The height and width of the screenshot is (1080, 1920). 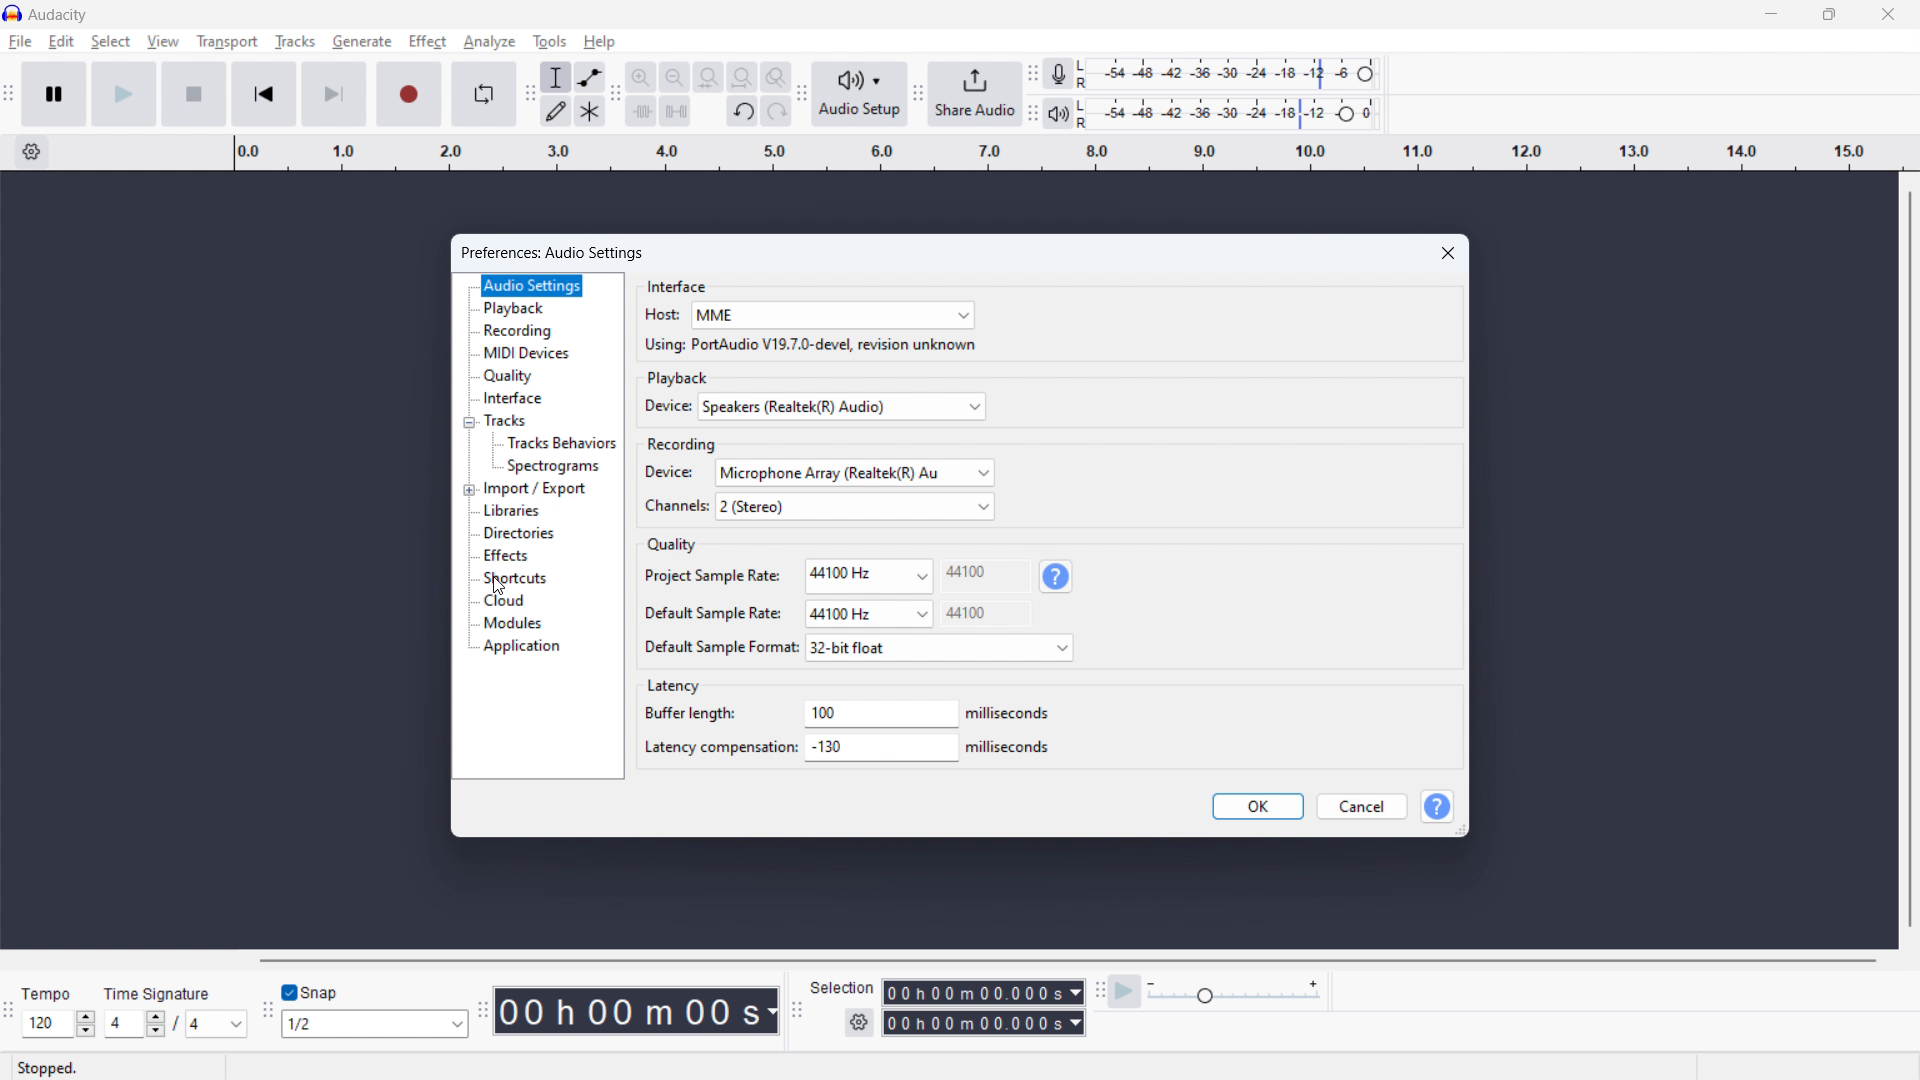 What do you see at coordinates (21, 41) in the screenshot?
I see `file` at bounding box center [21, 41].